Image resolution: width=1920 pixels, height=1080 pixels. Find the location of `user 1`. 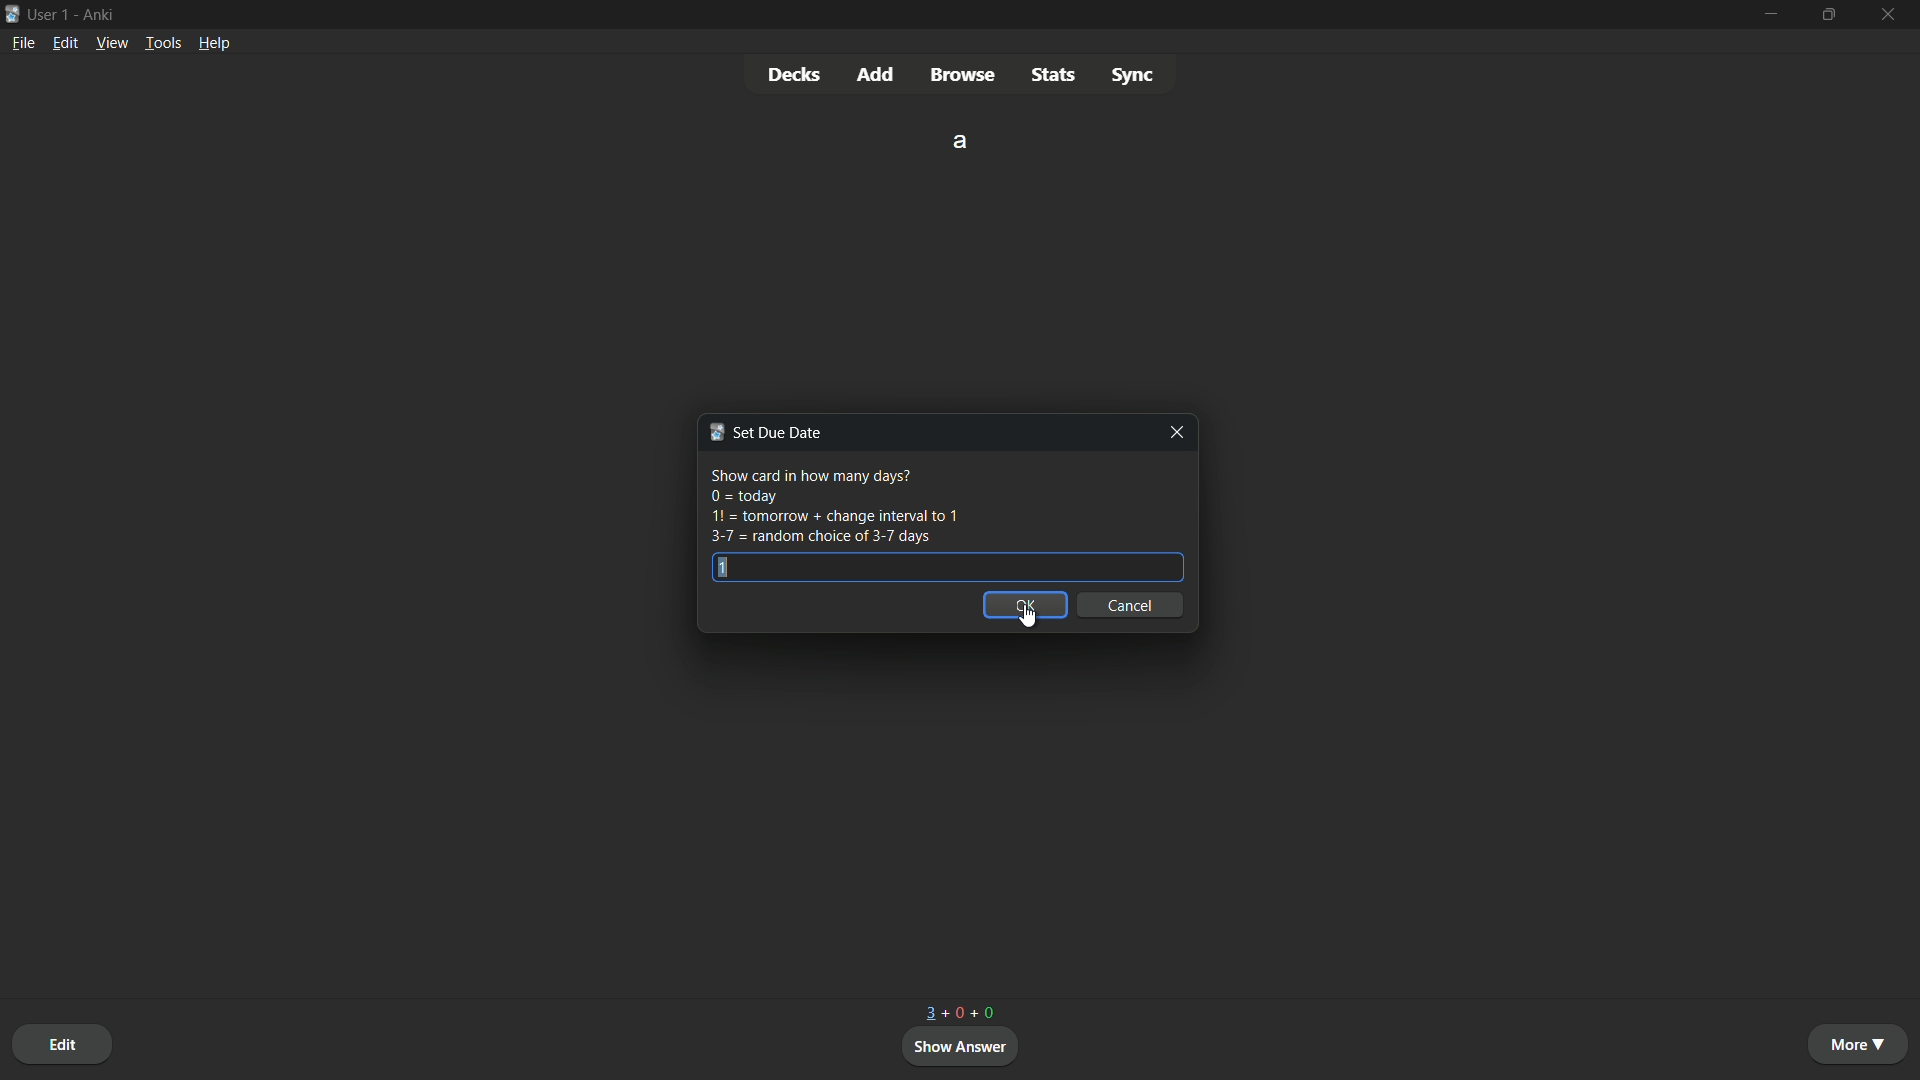

user 1 is located at coordinates (51, 15).